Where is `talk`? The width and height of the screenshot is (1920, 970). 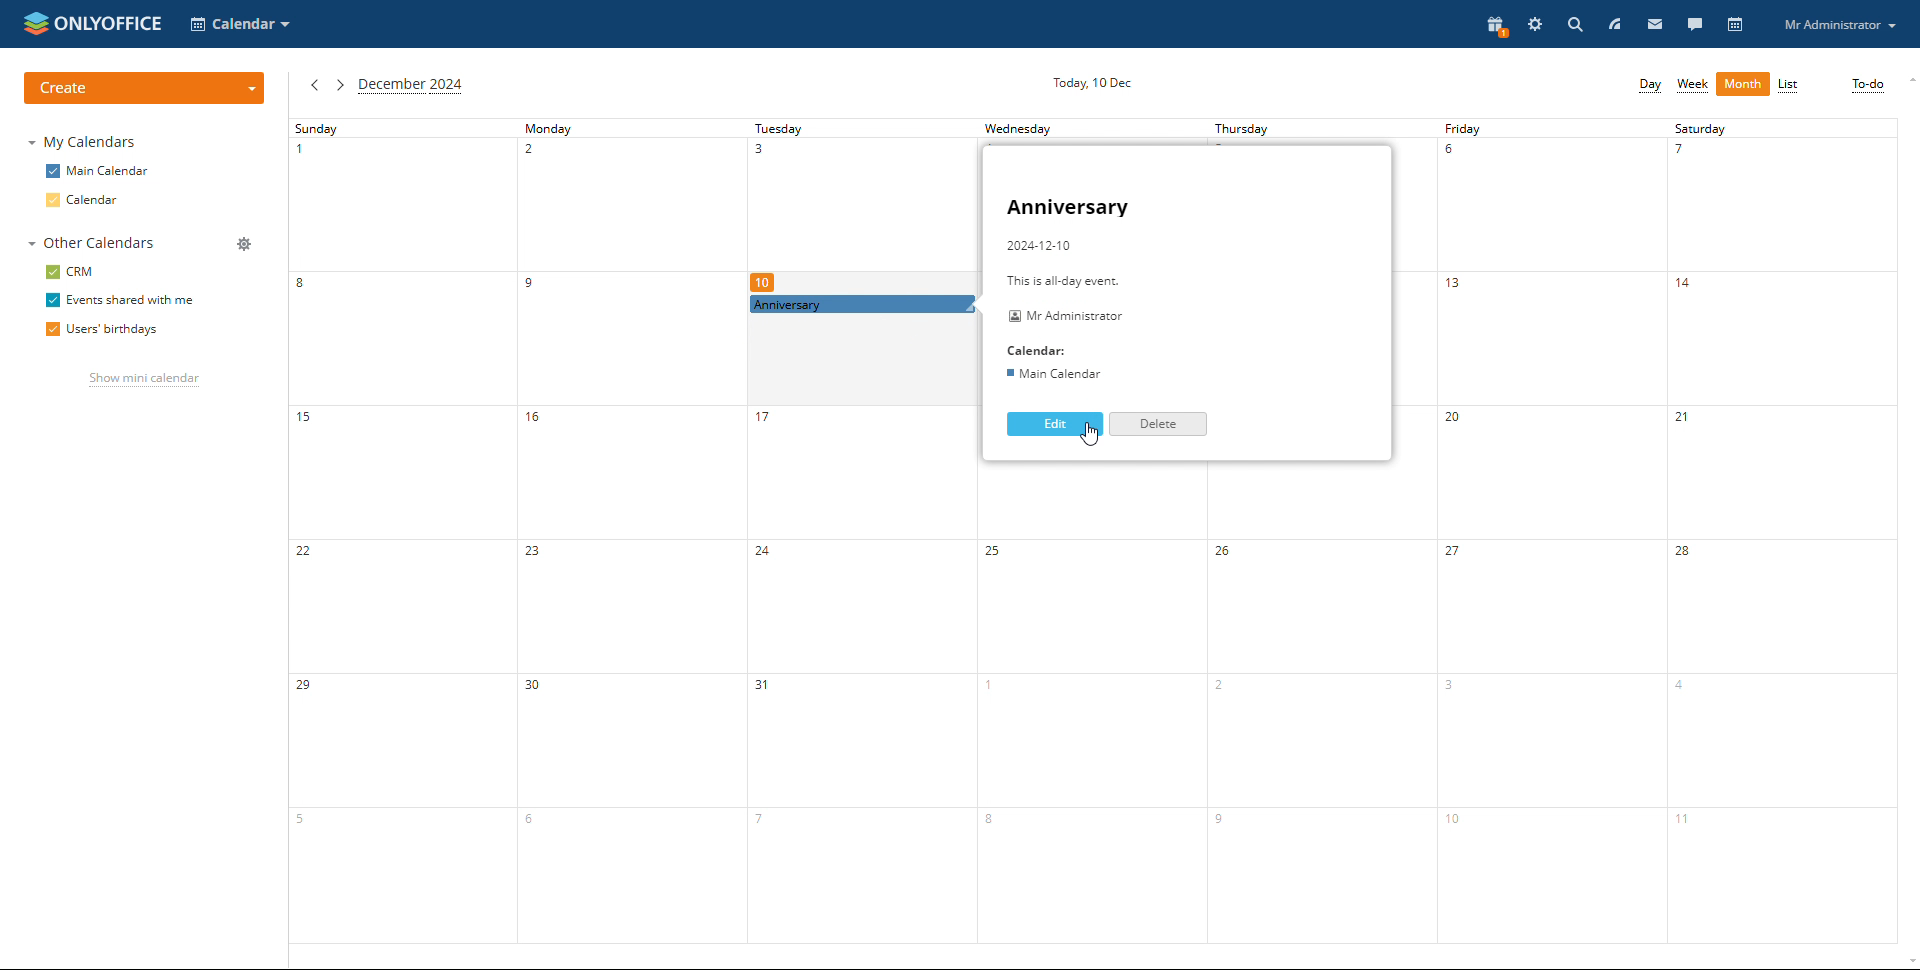
talk is located at coordinates (1694, 24).